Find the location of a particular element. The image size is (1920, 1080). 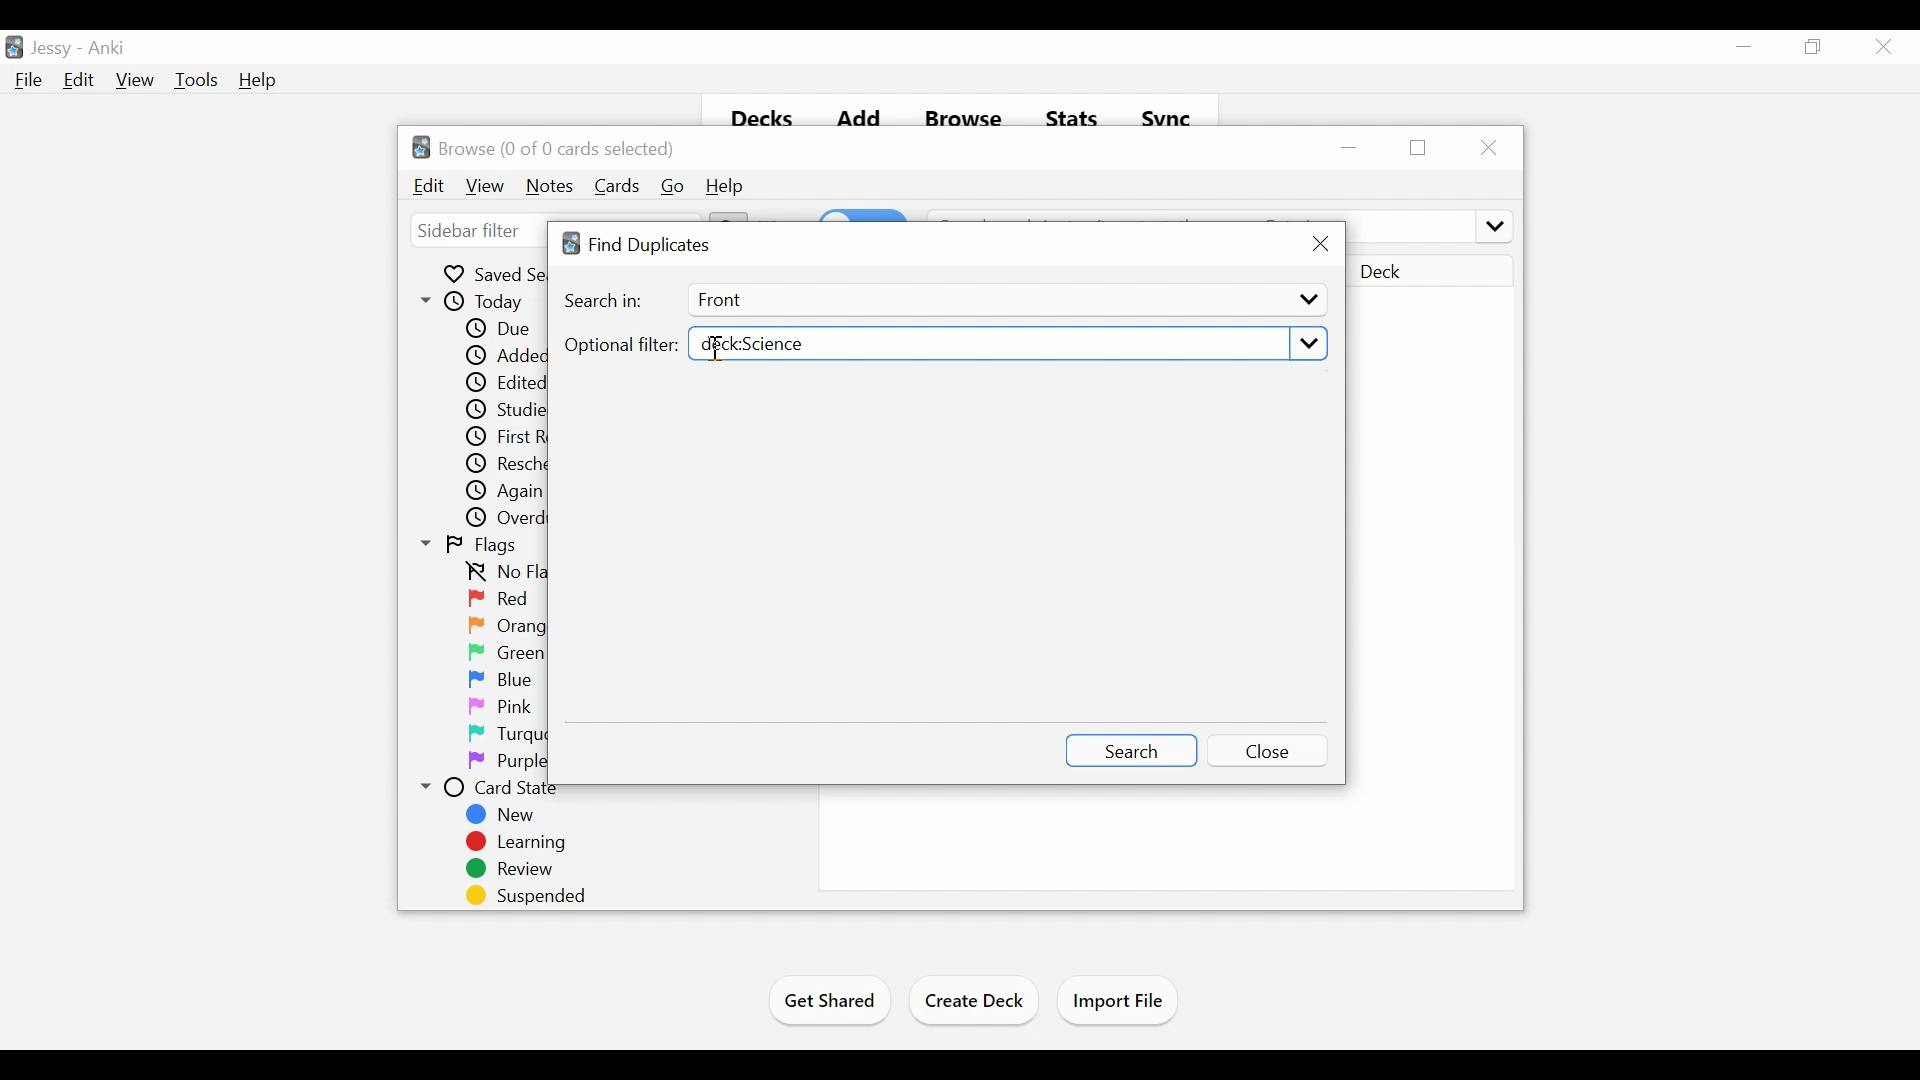

cursor is located at coordinates (715, 355).